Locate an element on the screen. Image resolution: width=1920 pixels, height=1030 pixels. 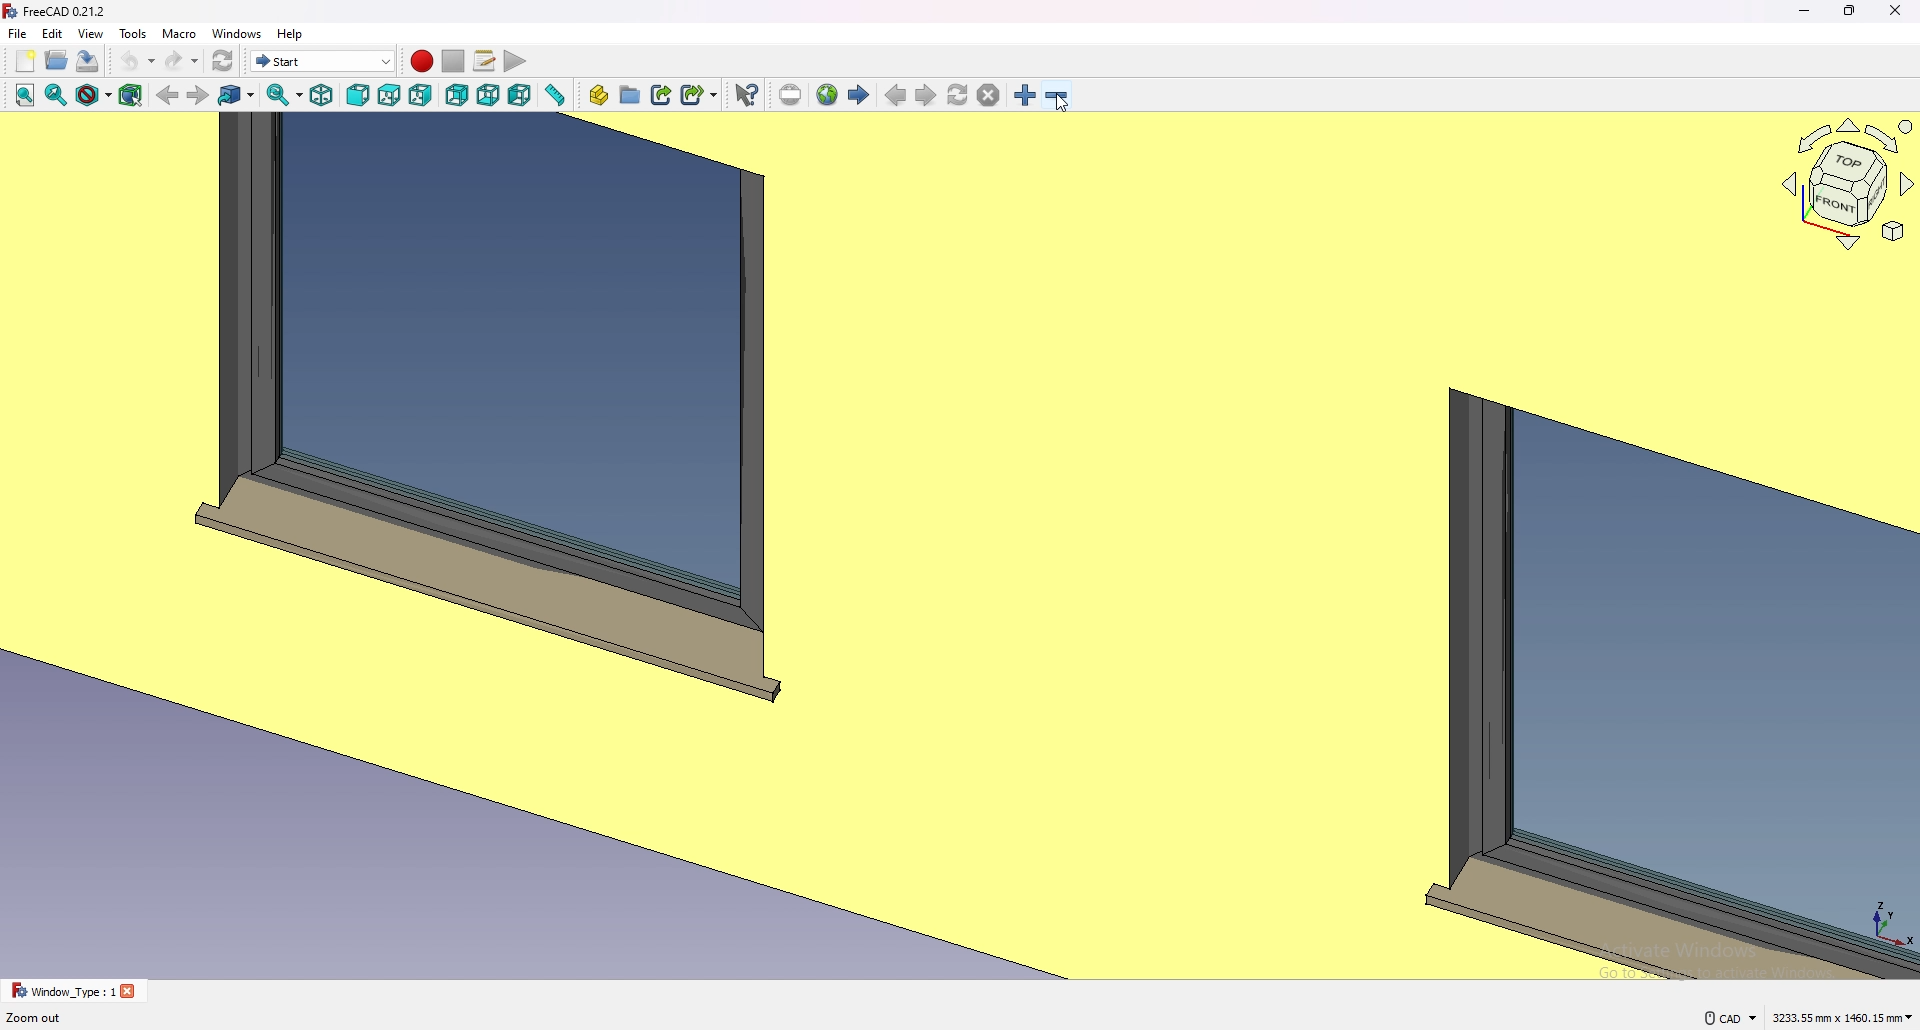
file is located at coordinates (18, 33).